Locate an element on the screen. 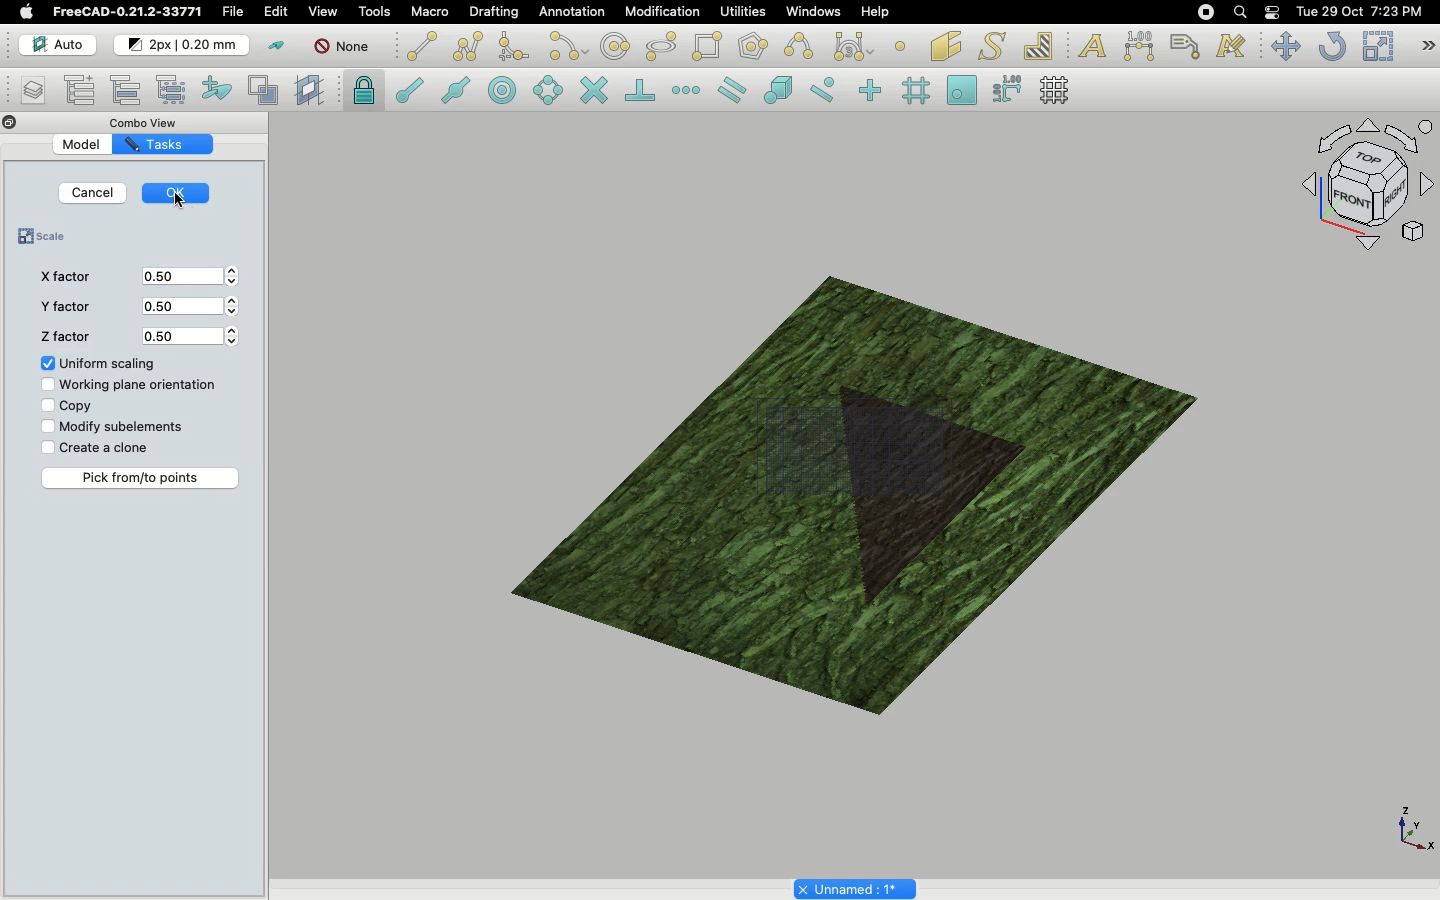 This screenshot has width=1440, height=900. Z factor is located at coordinates (64, 338).